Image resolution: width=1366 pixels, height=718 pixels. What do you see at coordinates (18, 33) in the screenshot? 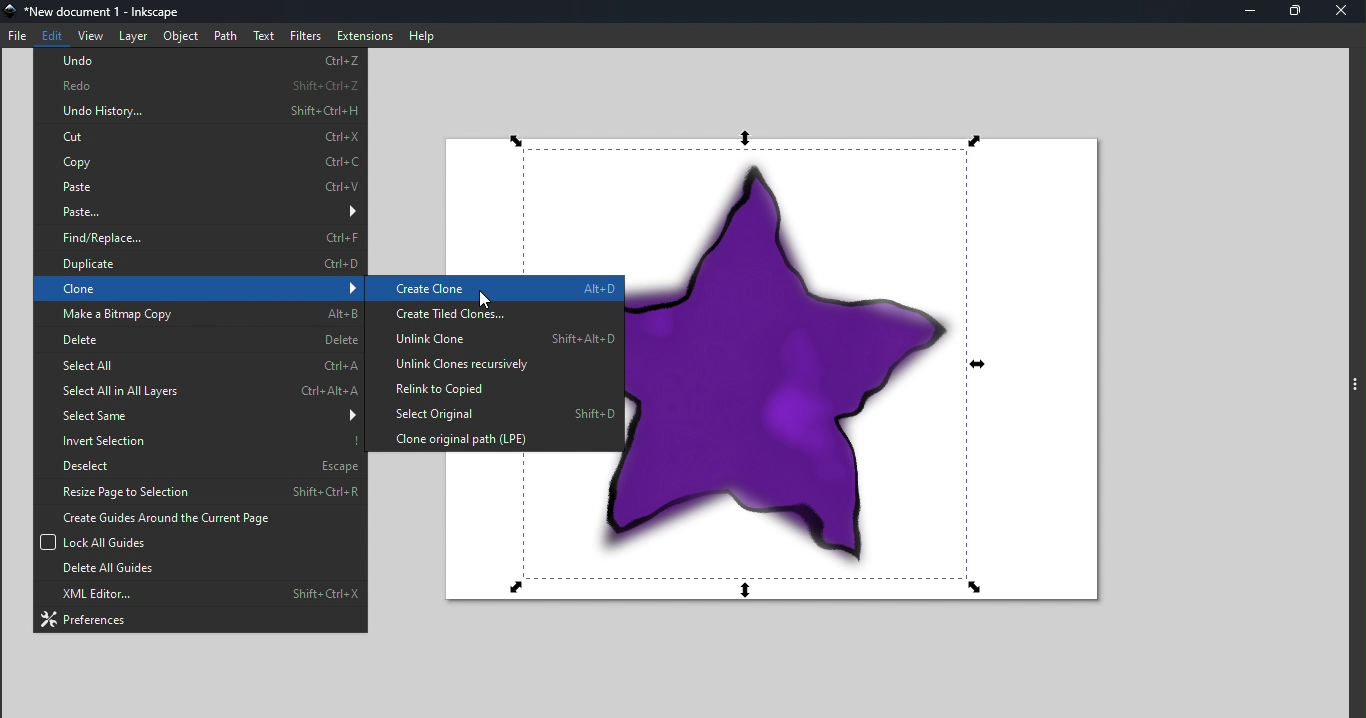
I see `File` at bounding box center [18, 33].